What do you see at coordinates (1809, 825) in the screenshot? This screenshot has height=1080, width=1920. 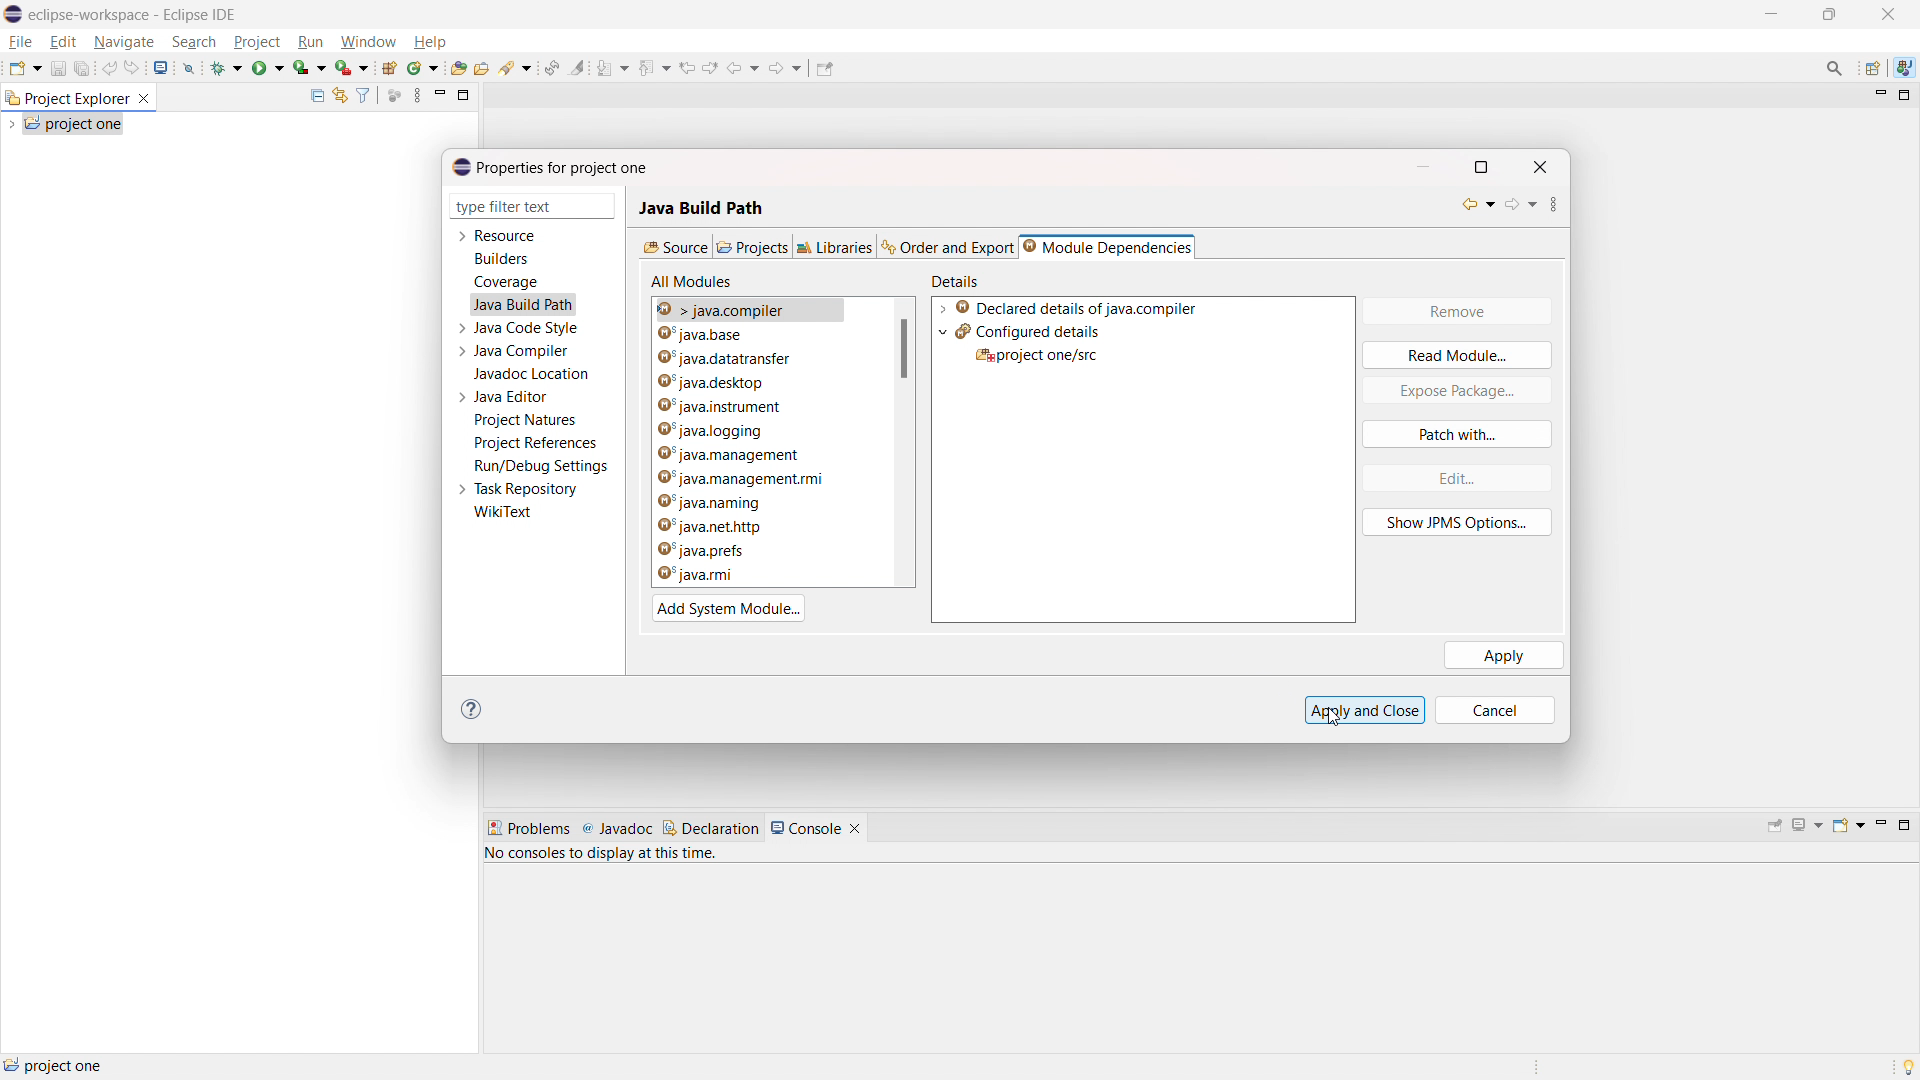 I see `display selected console` at bounding box center [1809, 825].